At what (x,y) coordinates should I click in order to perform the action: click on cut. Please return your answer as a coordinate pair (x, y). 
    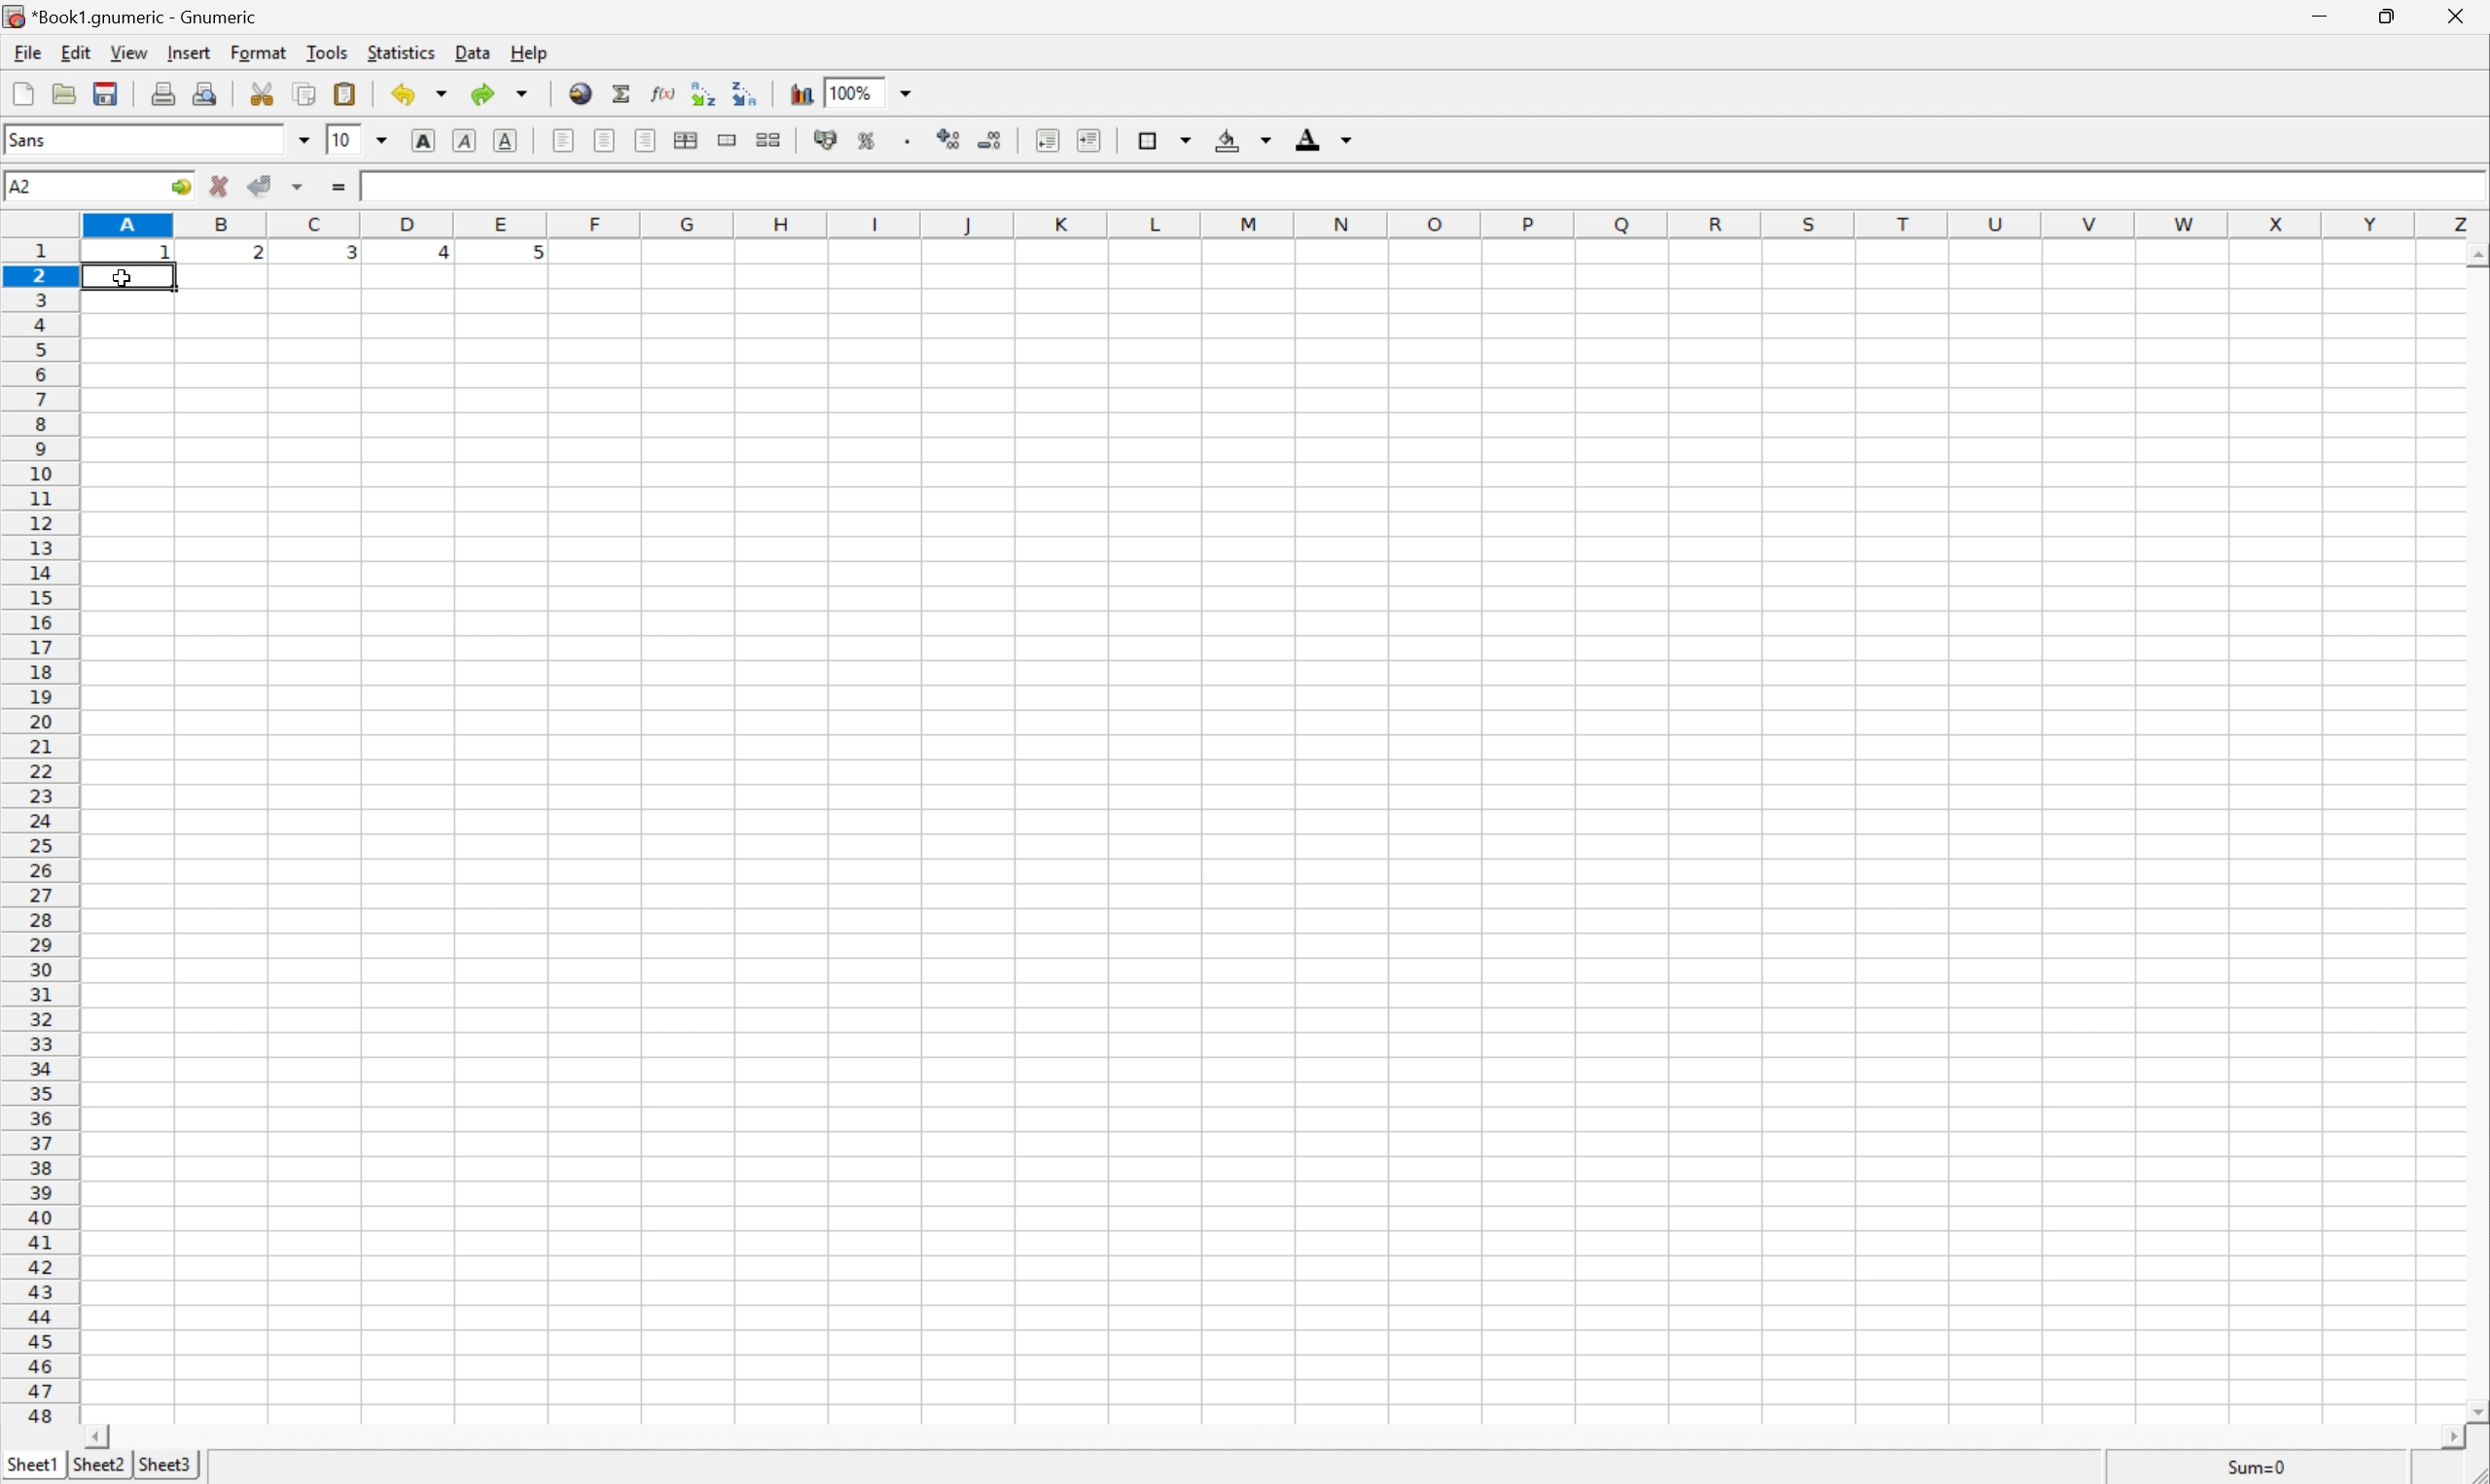
    Looking at the image, I should click on (260, 92).